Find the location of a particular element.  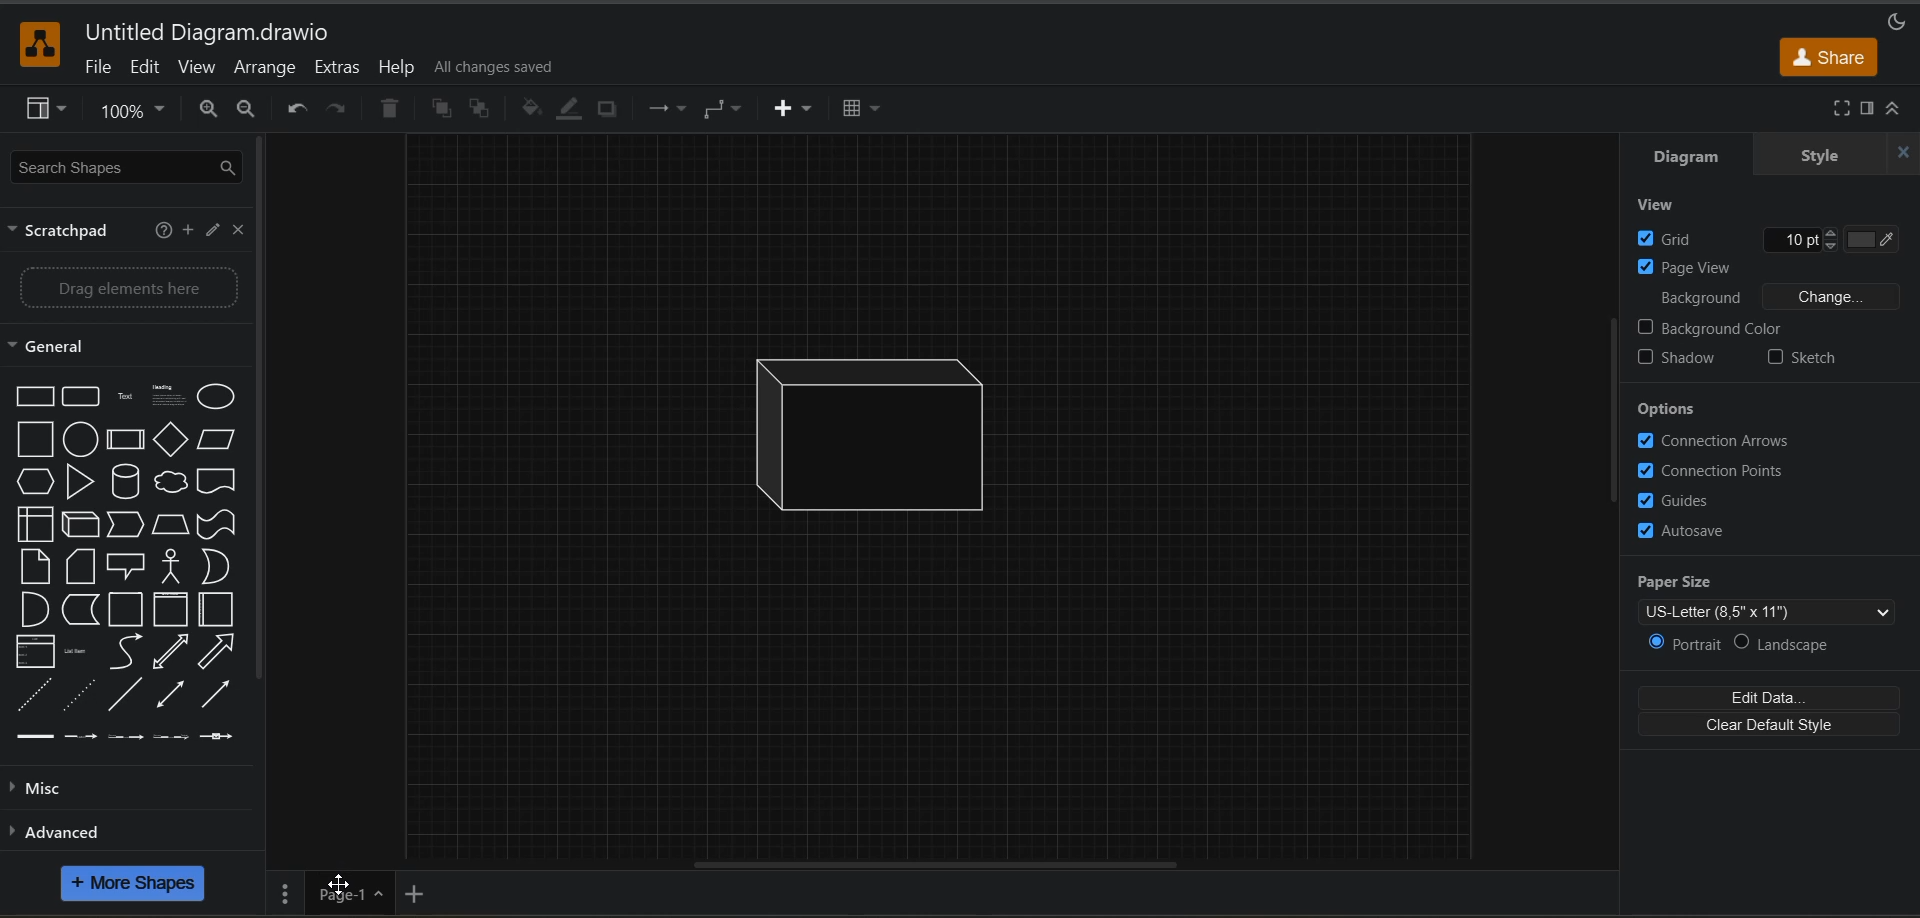

table is located at coordinates (862, 113).